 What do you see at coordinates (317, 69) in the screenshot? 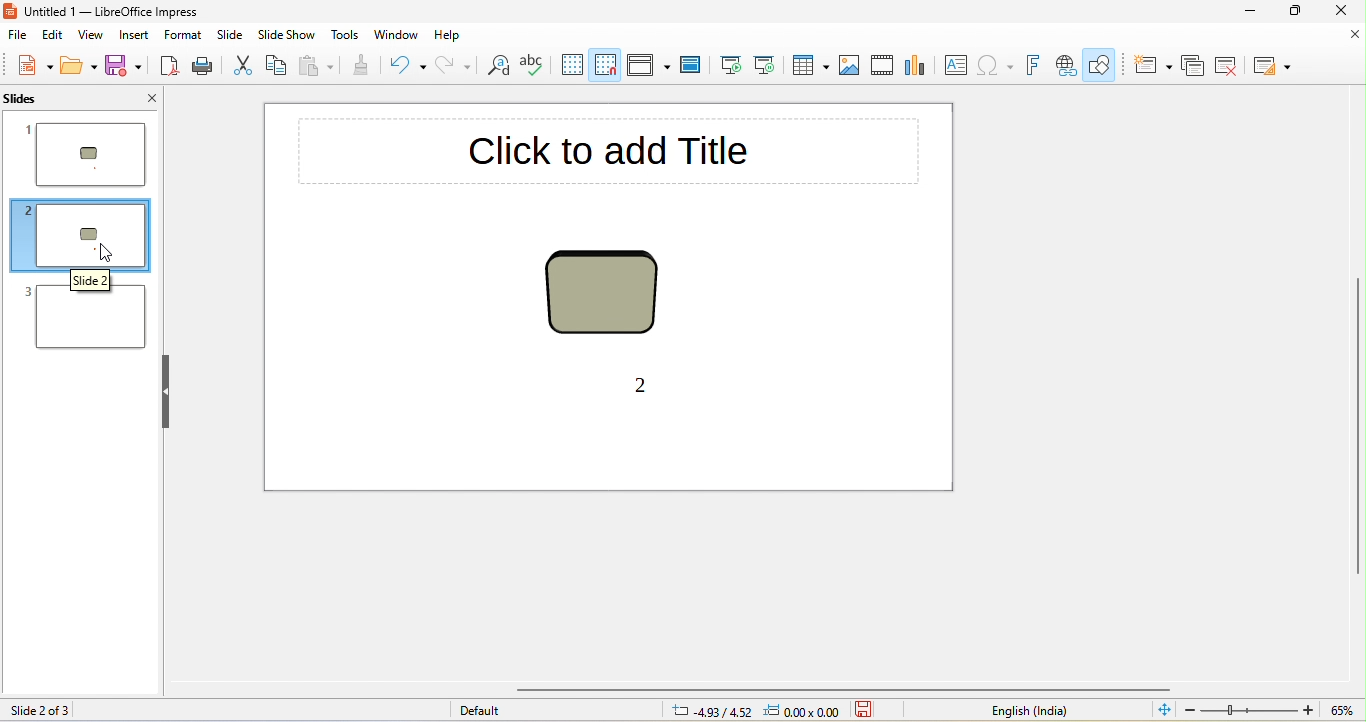
I see `paste` at bounding box center [317, 69].